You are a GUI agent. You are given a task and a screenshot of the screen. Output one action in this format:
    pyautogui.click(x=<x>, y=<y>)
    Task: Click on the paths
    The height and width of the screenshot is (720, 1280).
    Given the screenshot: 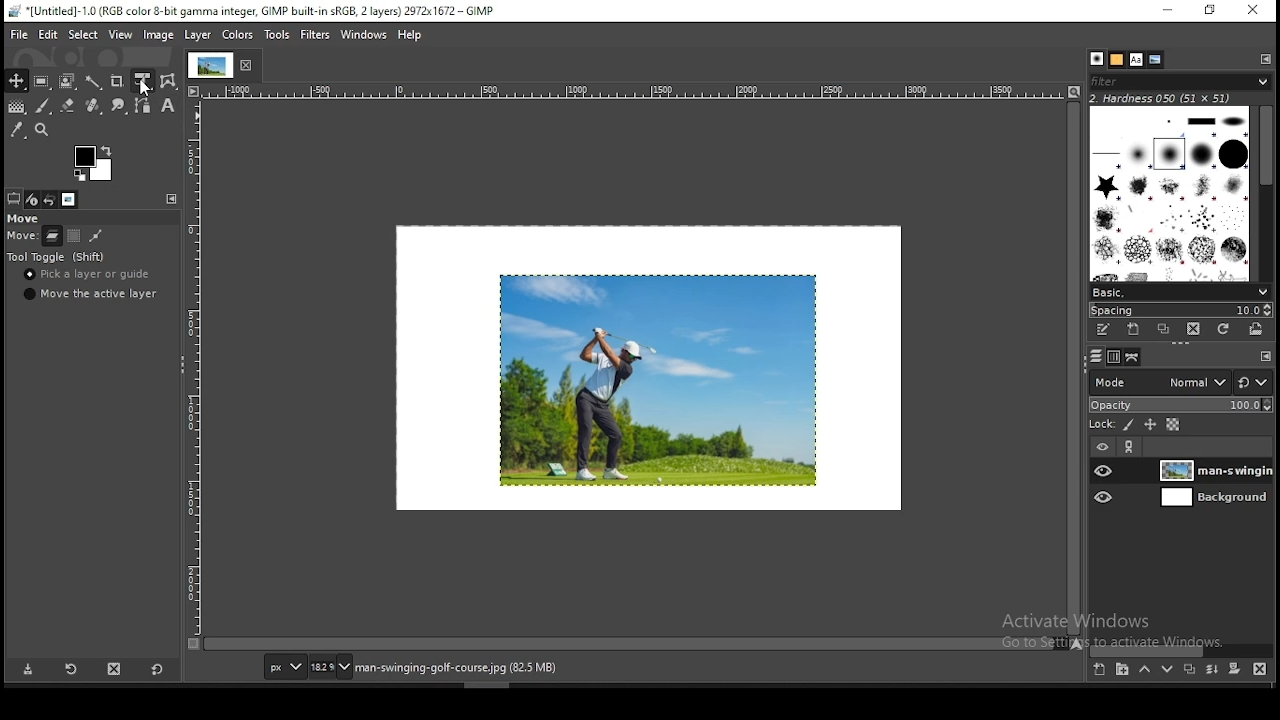 What is the action you would take?
    pyautogui.click(x=1133, y=358)
    